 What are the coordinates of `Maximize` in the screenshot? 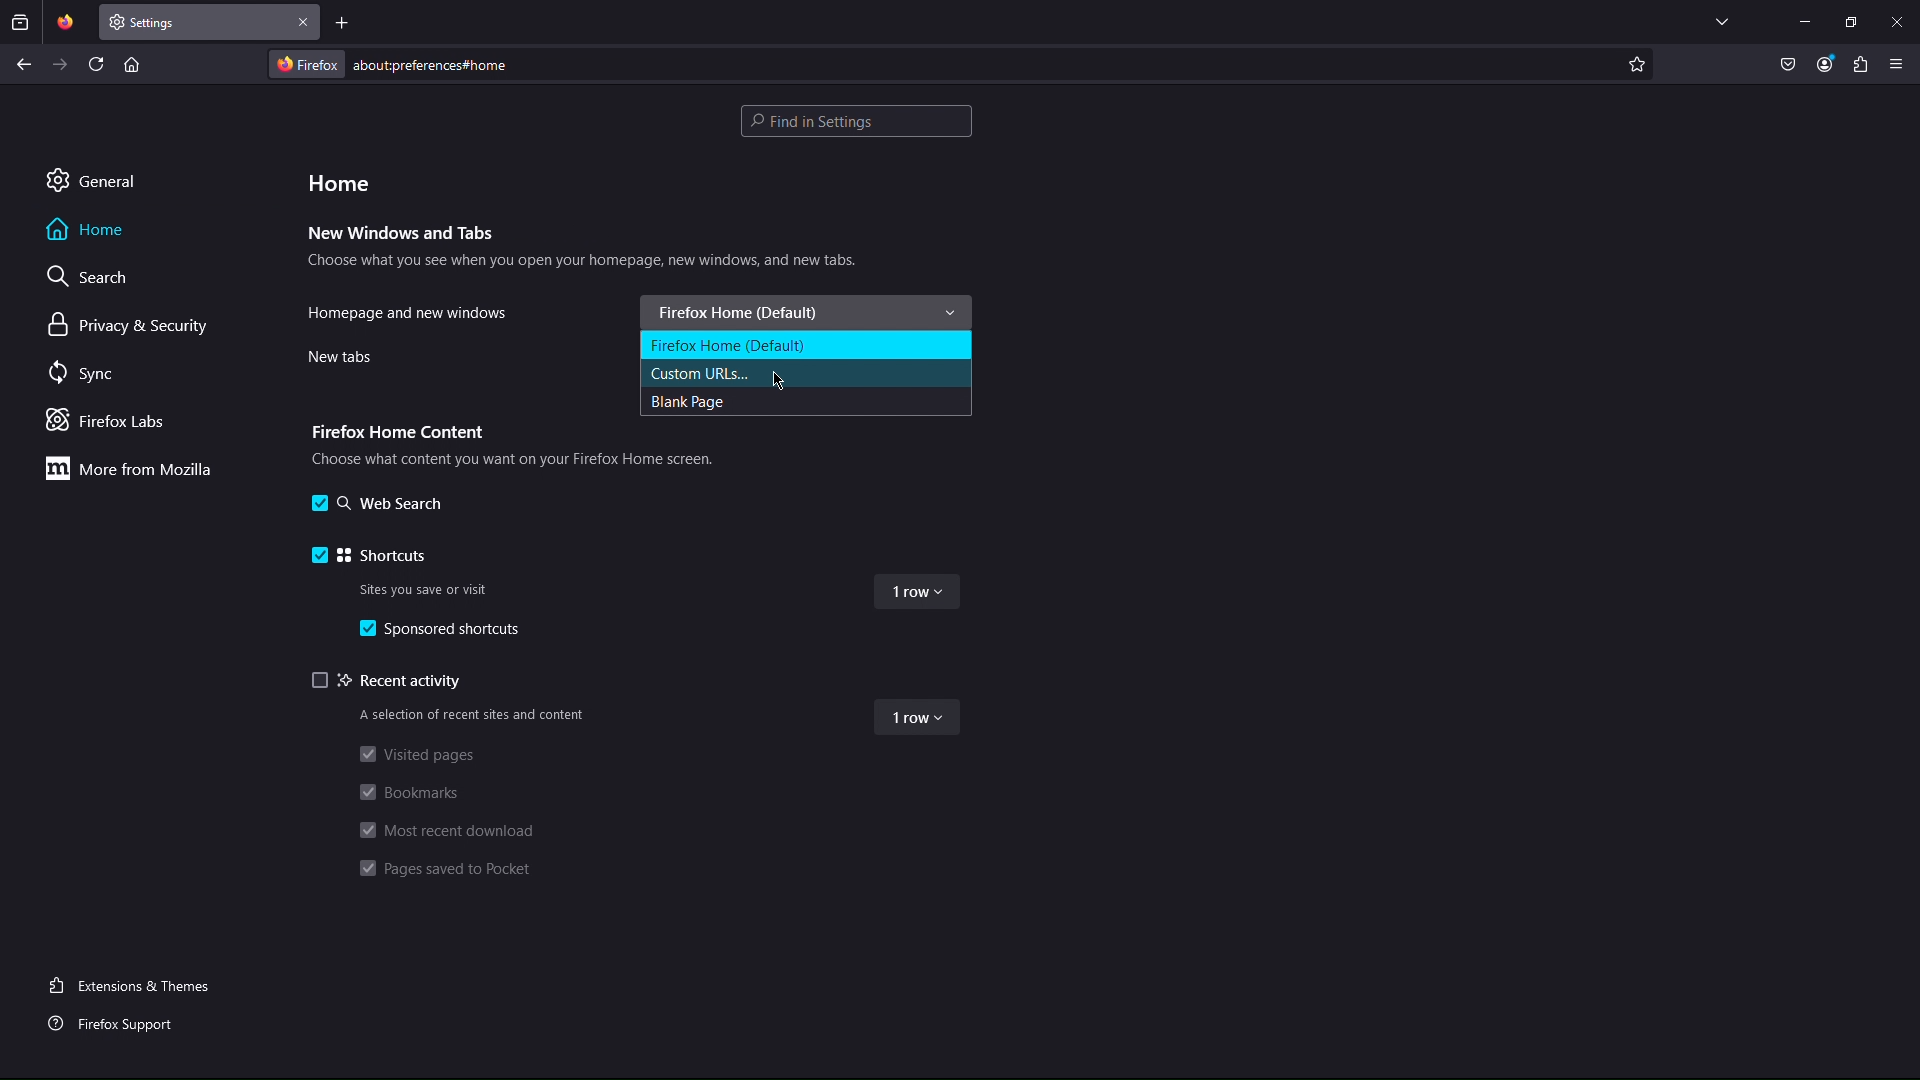 It's located at (1851, 21).